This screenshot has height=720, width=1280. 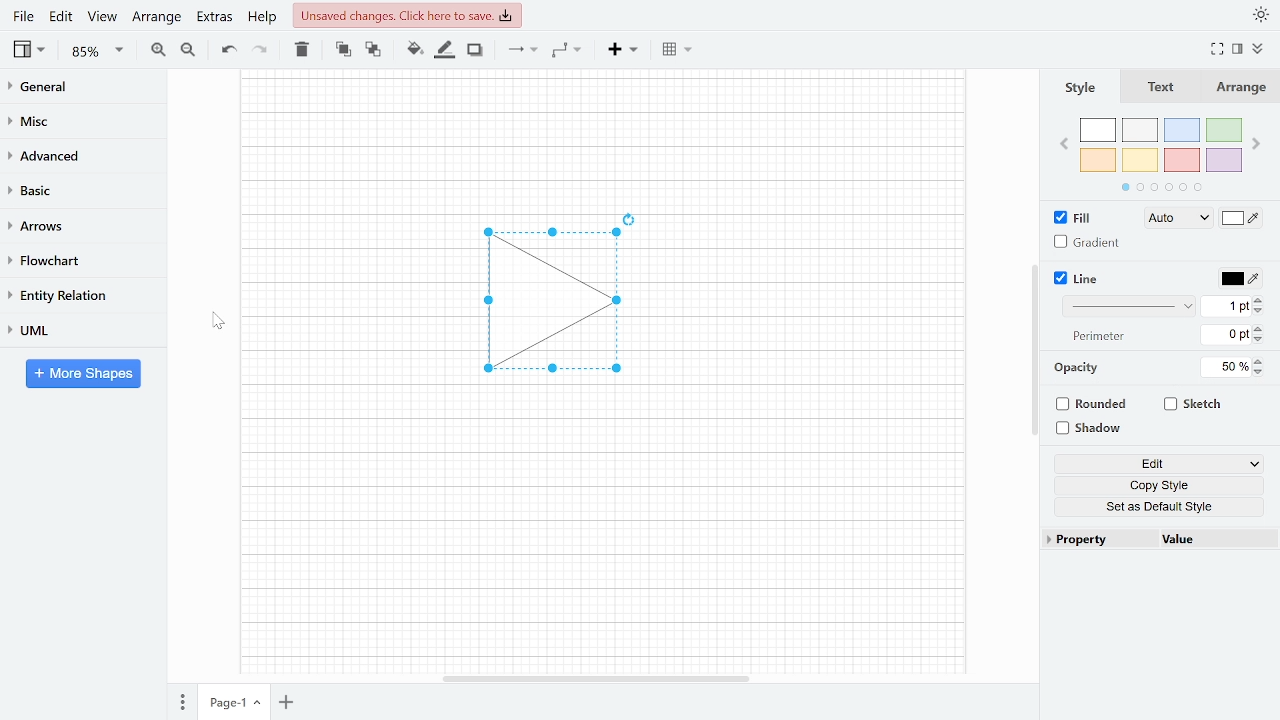 I want to click on Unsaved changes. Click here to save, so click(x=410, y=15).